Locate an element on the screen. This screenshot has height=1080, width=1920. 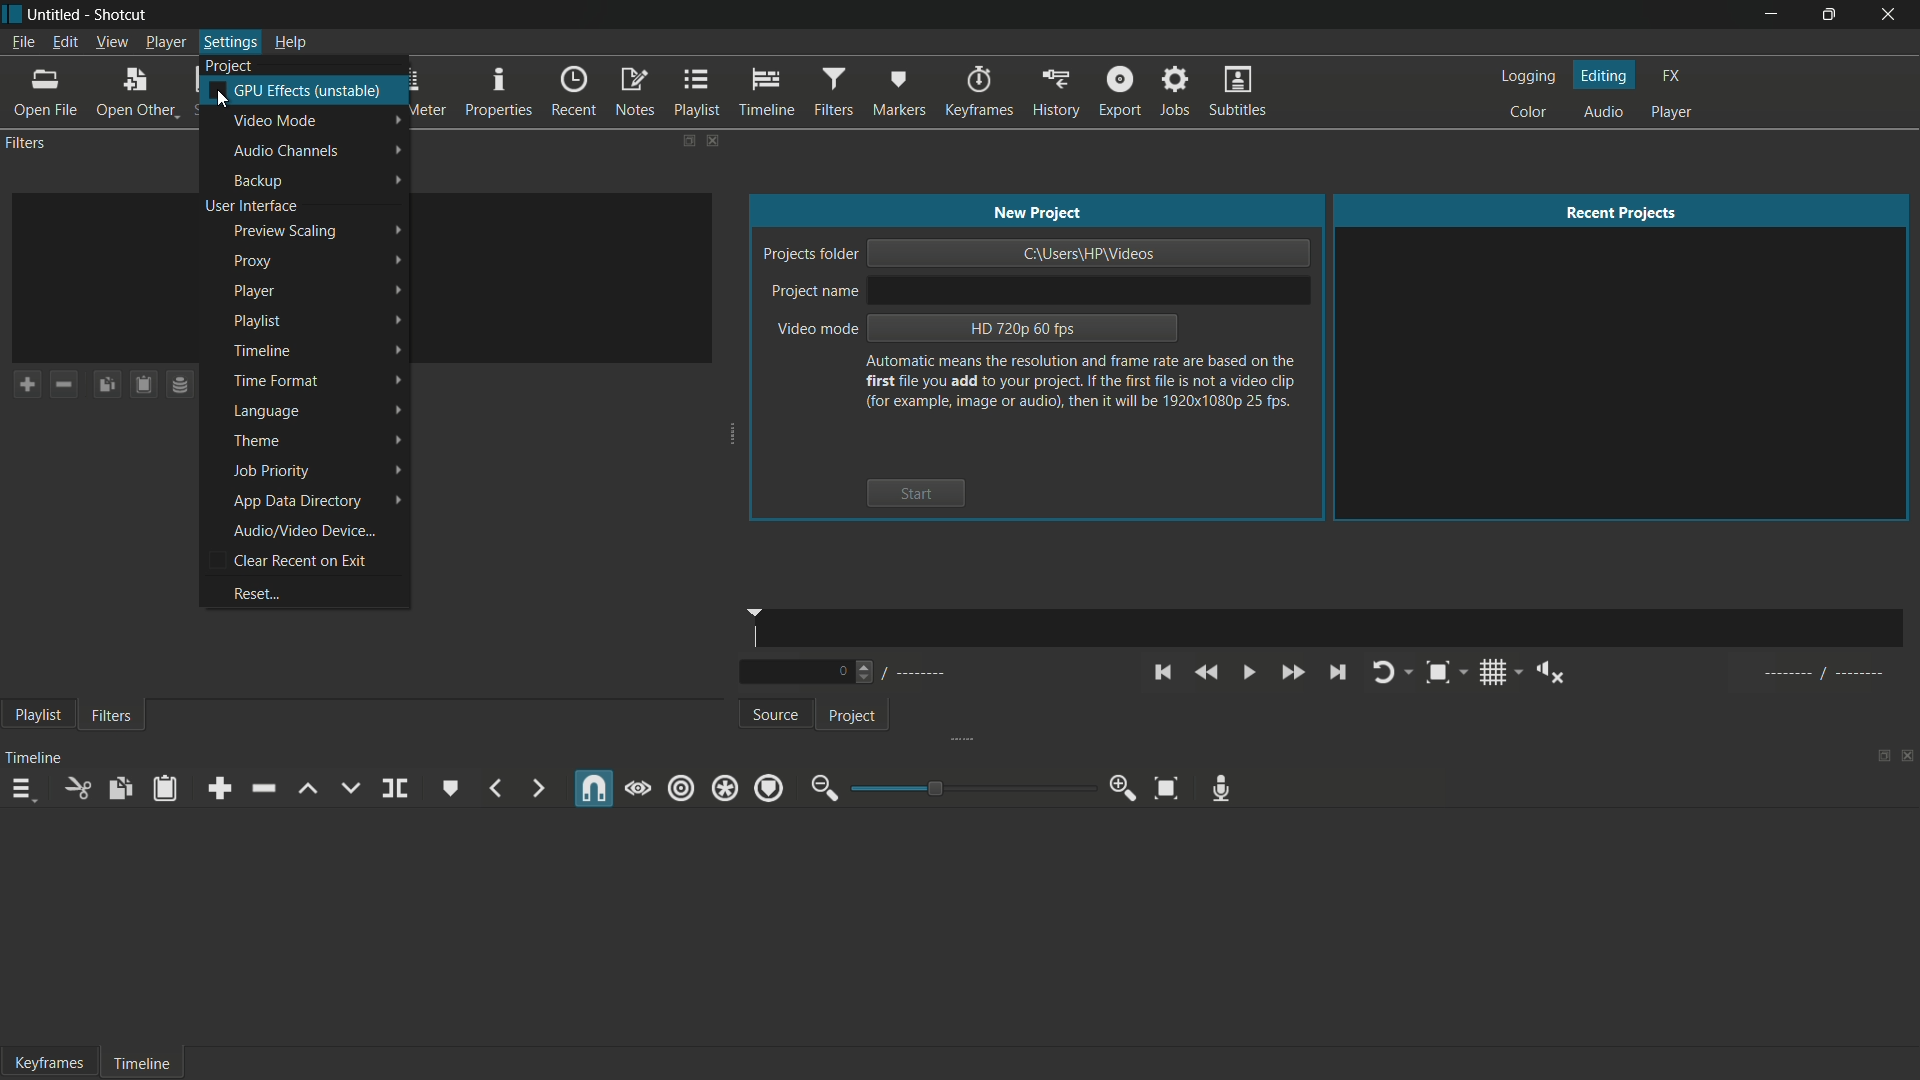
overwrite is located at coordinates (349, 788).